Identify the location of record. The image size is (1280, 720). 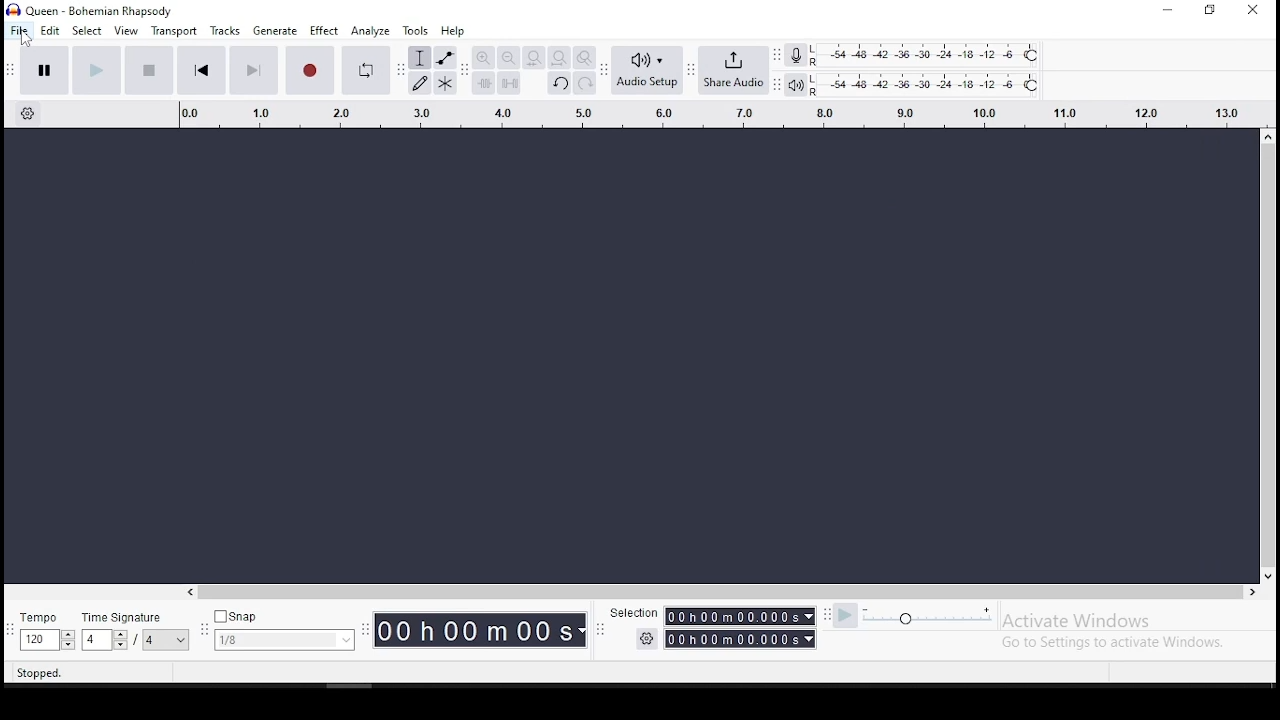
(310, 71).